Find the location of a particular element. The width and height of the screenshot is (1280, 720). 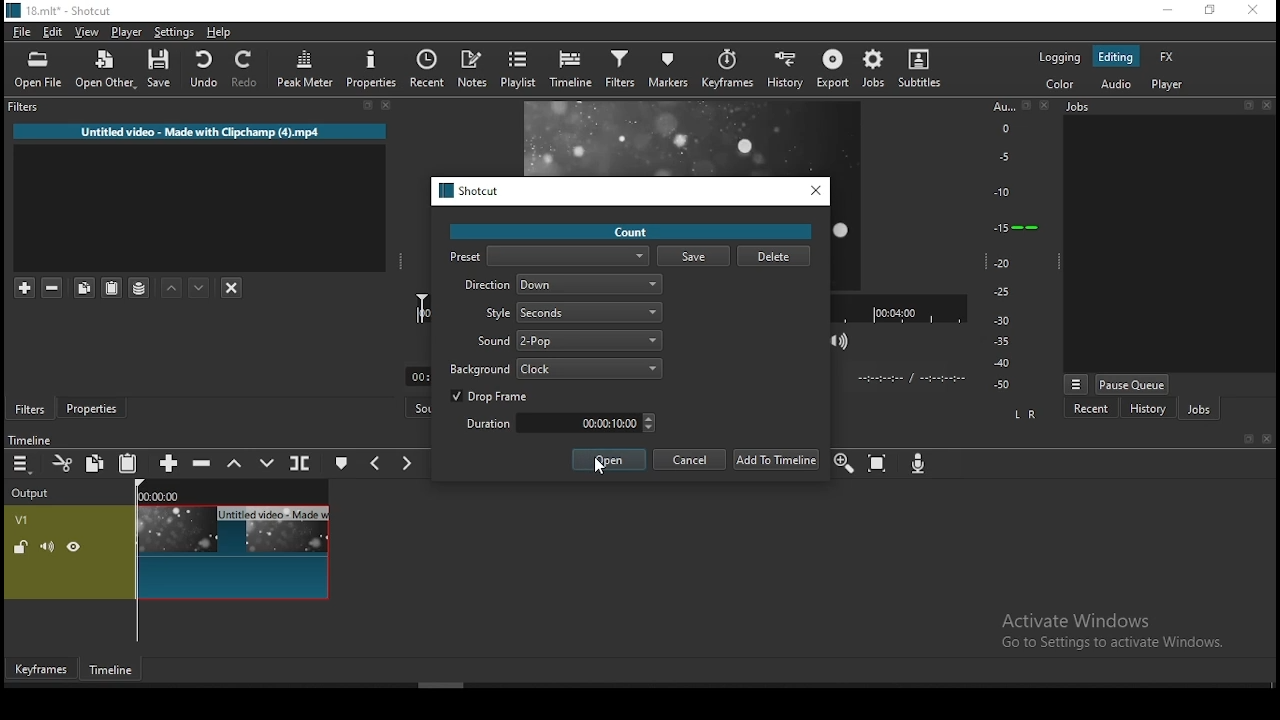

duration is located at coordinates (558, 422).